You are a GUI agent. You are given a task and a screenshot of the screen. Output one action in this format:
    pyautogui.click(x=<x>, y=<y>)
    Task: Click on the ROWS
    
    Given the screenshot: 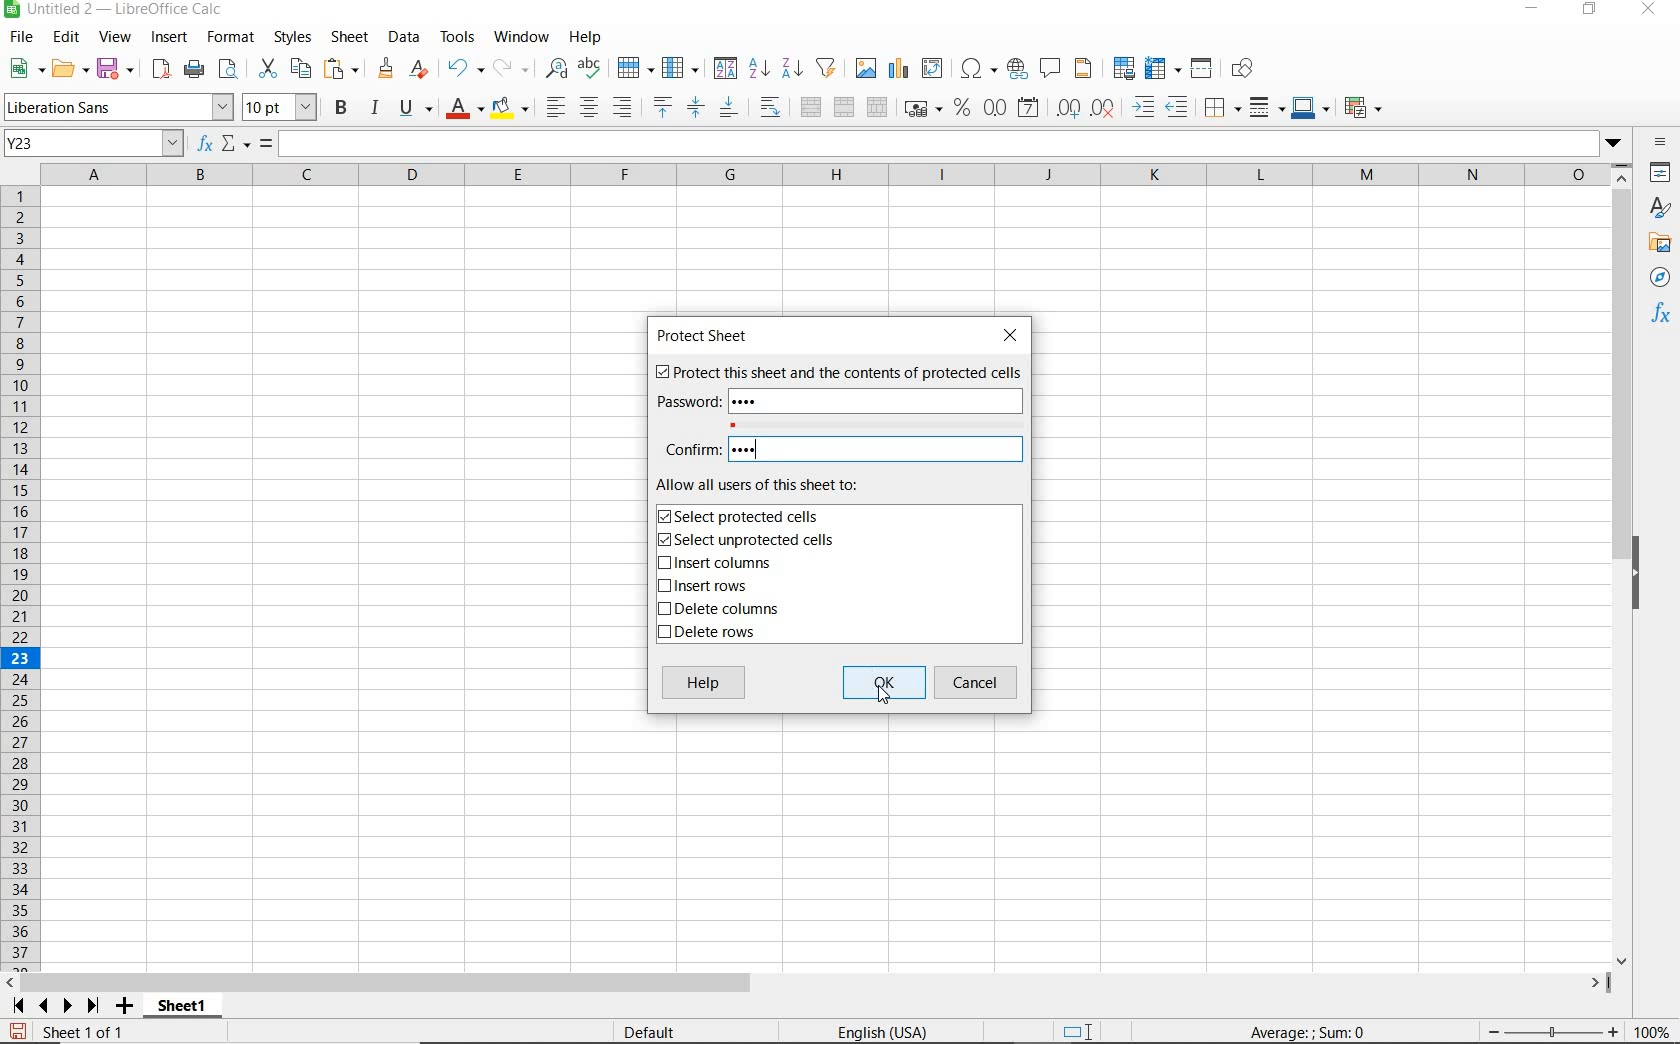 What is the action you would take?
    pyautogui.click(x=22, y=575)
    